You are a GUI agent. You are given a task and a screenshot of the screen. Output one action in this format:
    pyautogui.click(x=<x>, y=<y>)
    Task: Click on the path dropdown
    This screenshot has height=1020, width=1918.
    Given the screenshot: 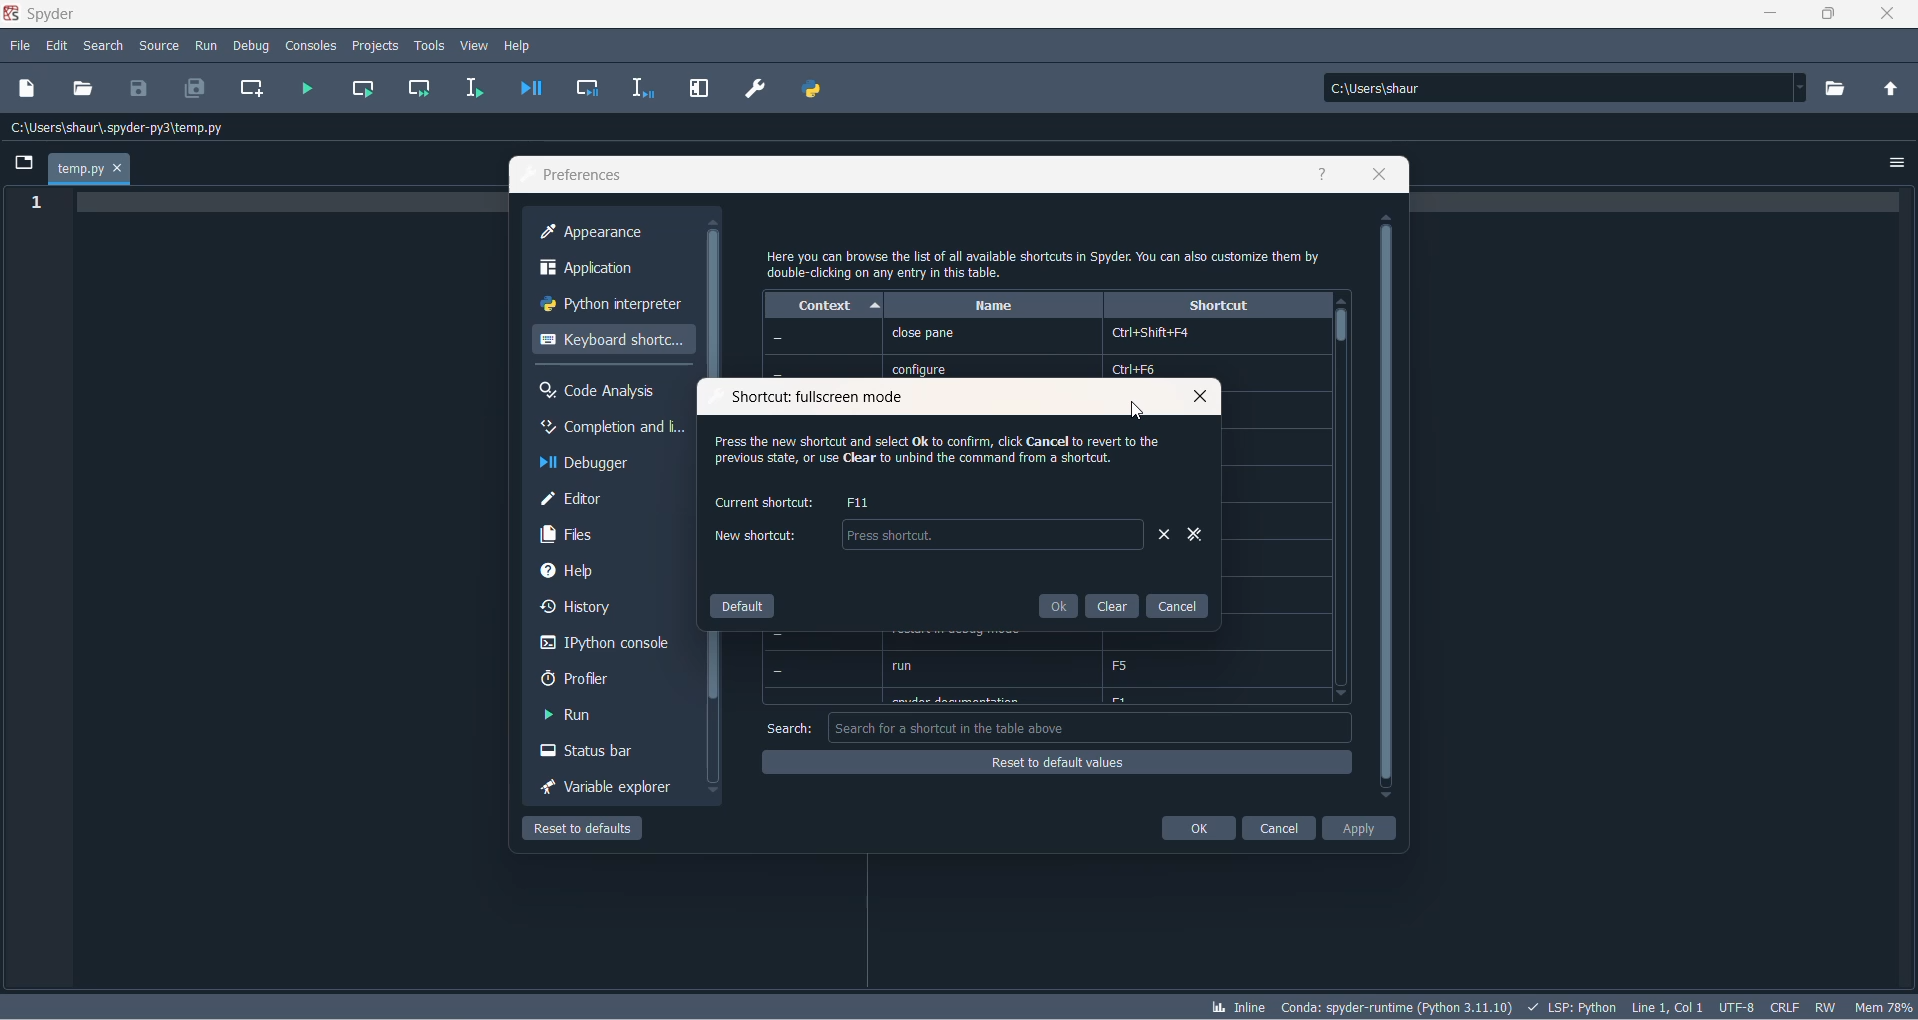 What is the action you would take?
    pyautogui.click(x=1806, y=88)
    